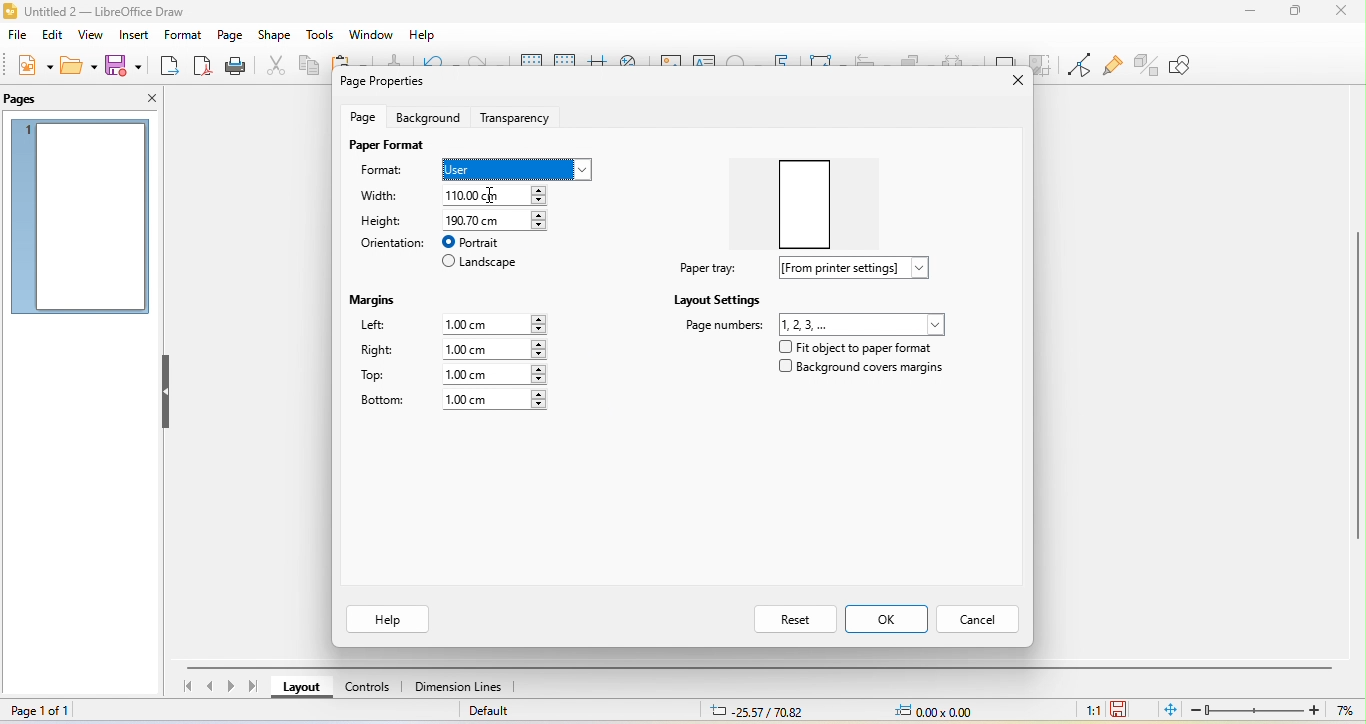 The image size is (1366, 724). I want to click on 190.70 cm, so click(495, 218).